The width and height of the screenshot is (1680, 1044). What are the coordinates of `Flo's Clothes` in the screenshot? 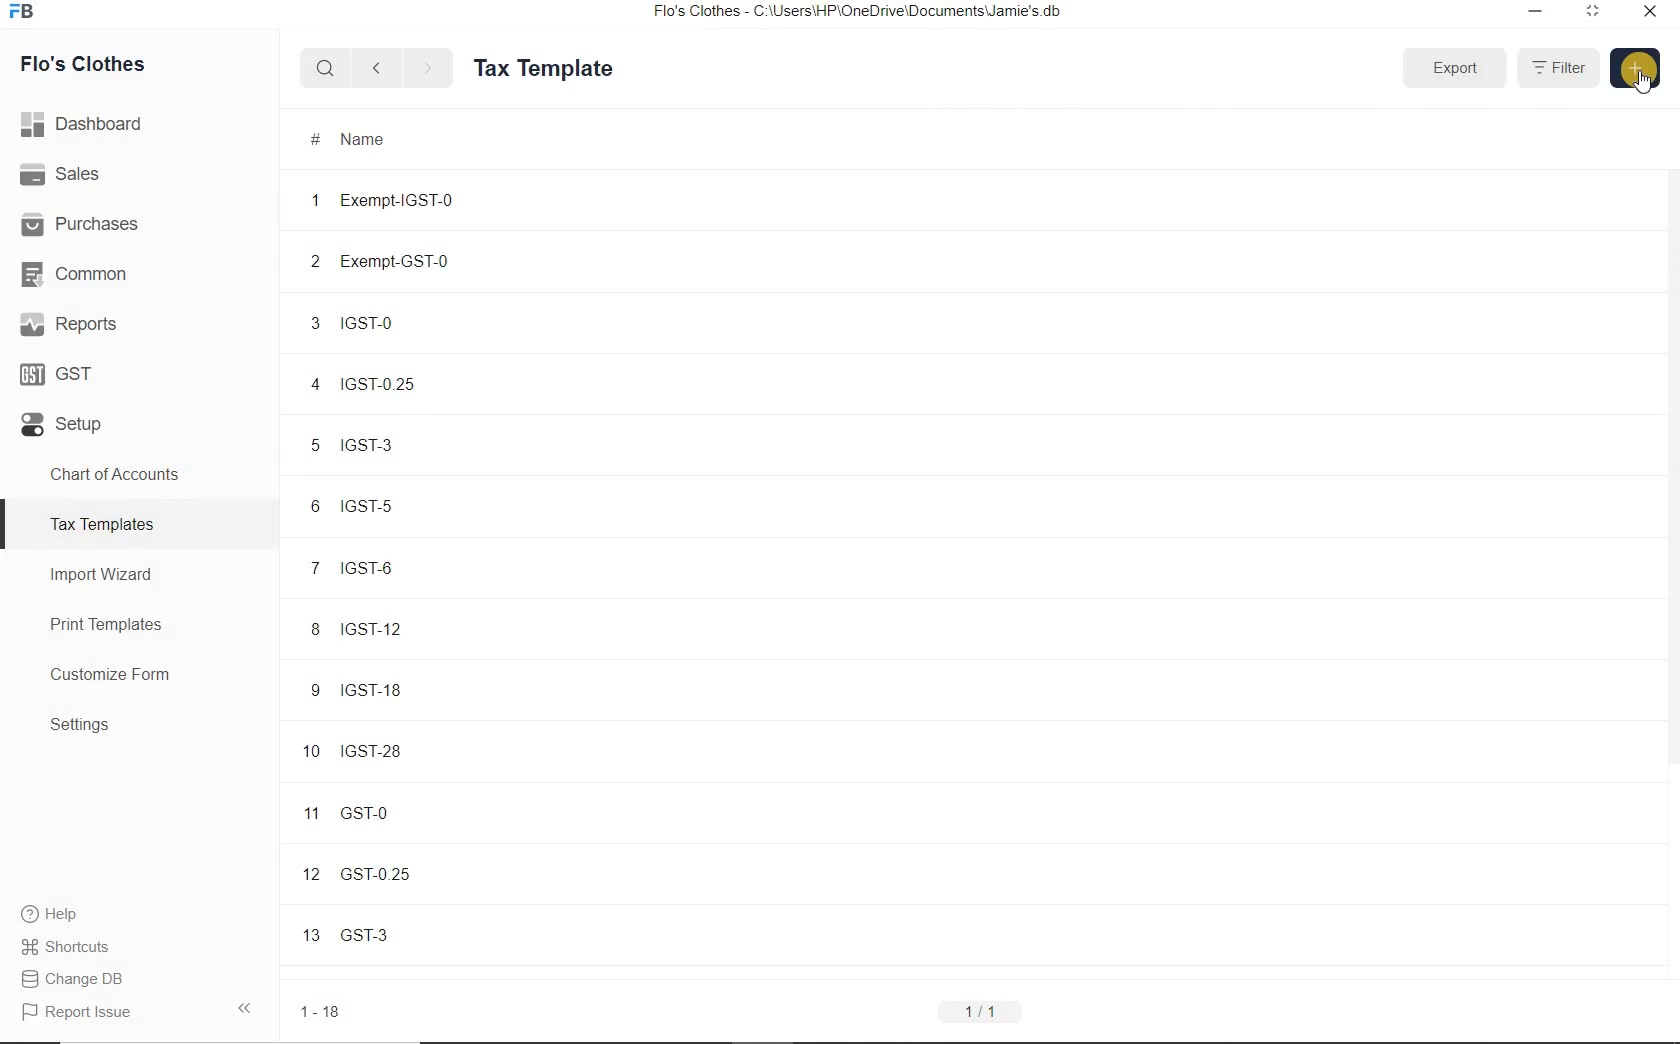 It's located at (79, 64).